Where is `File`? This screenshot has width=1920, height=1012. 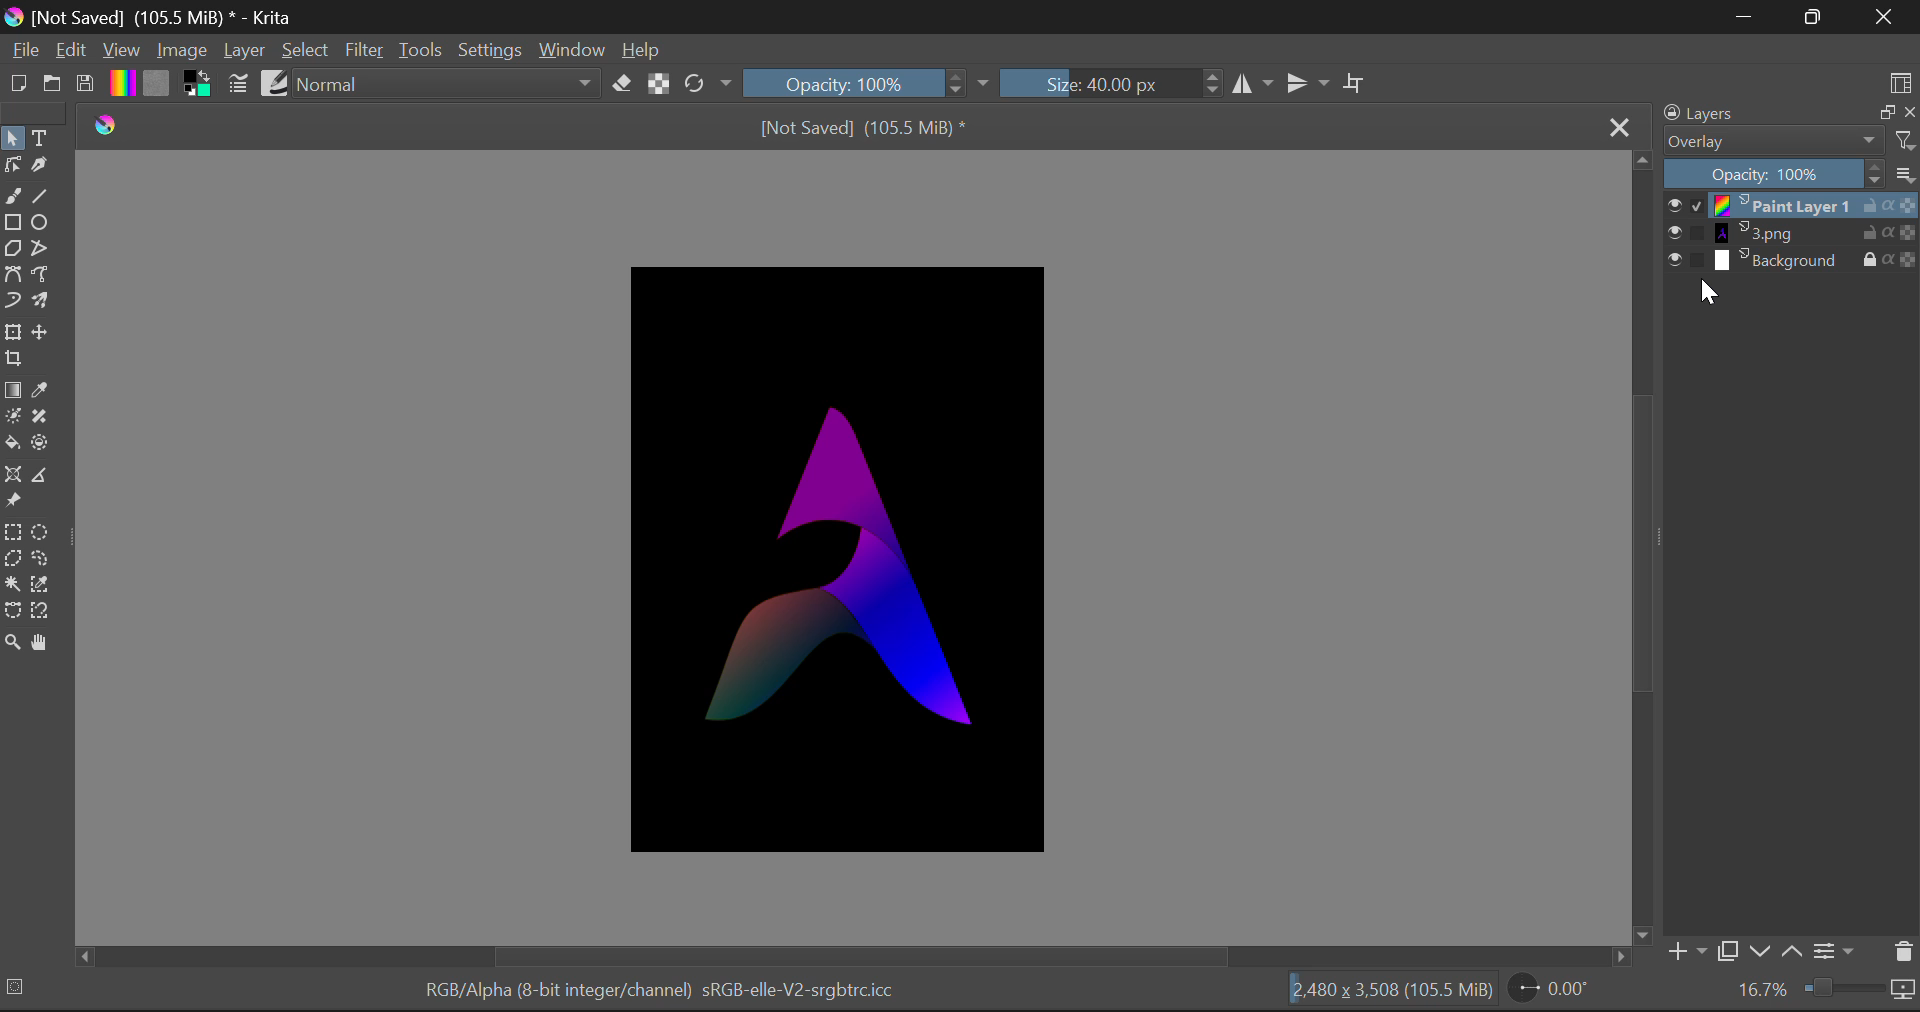
File is located at coordinates (26, 53).